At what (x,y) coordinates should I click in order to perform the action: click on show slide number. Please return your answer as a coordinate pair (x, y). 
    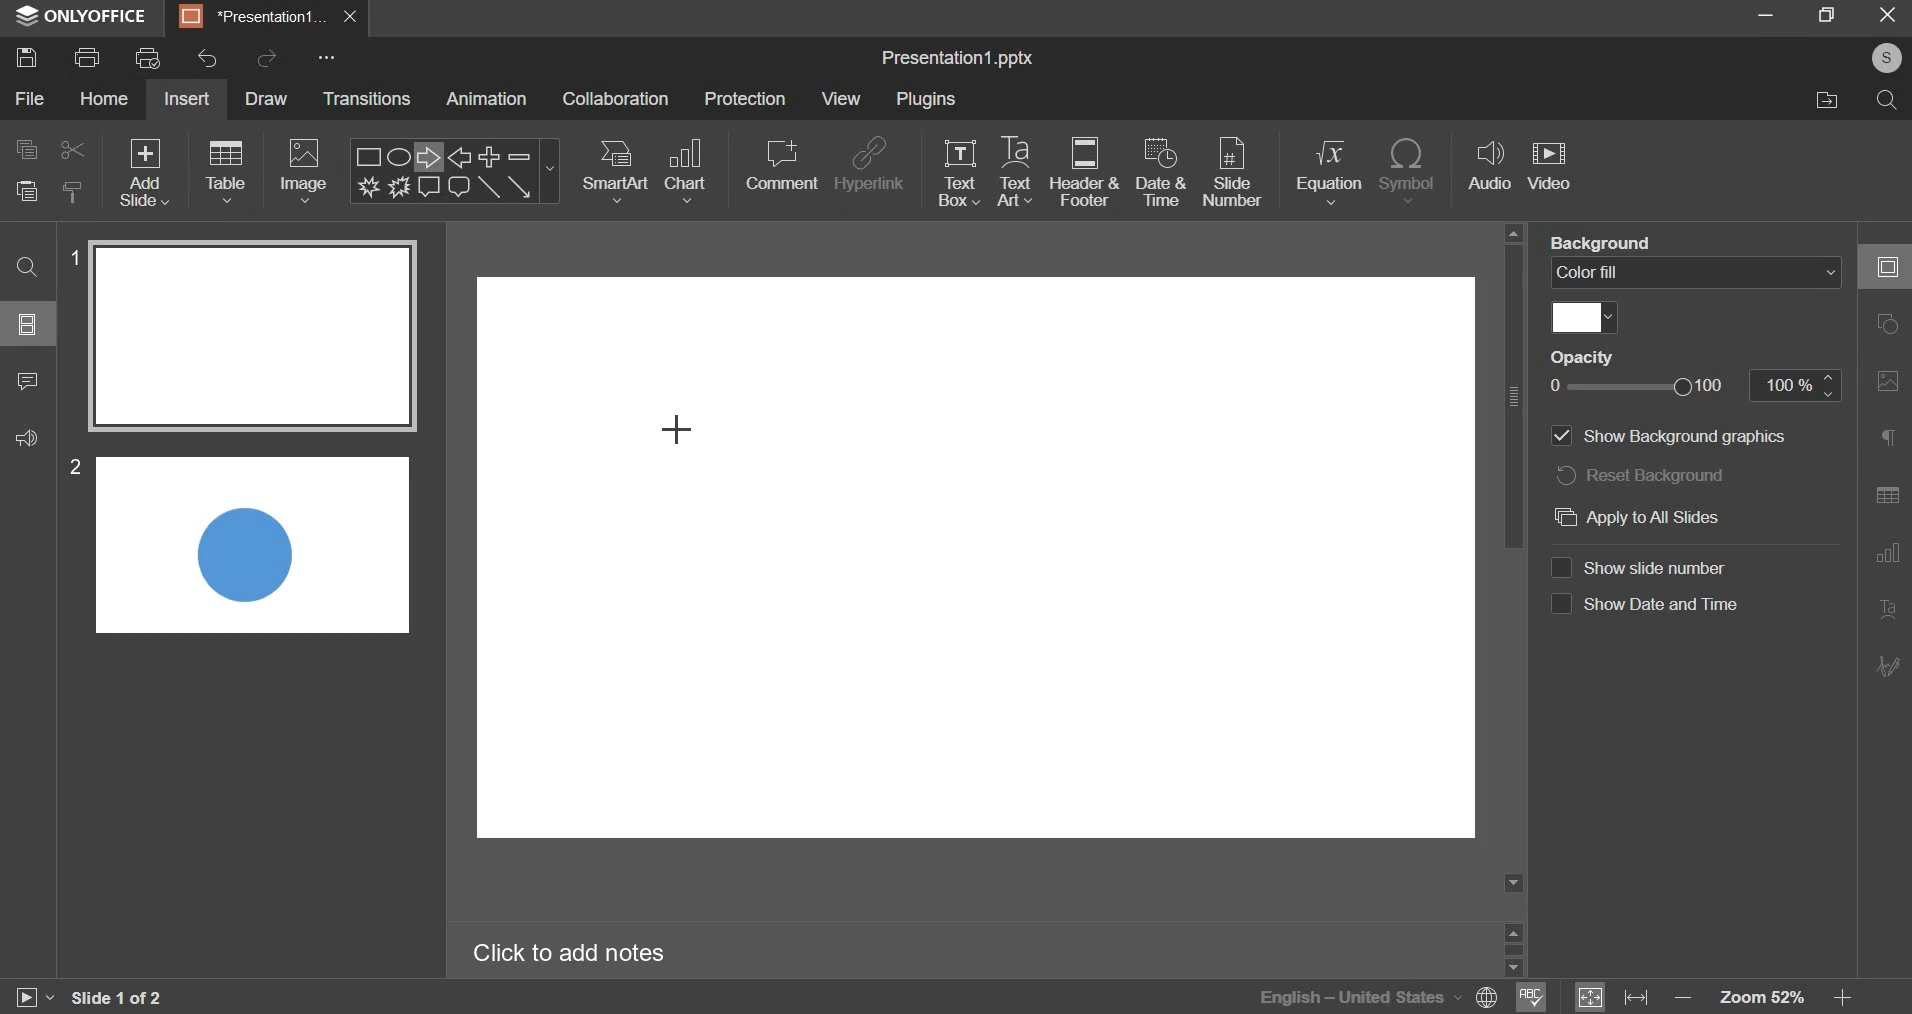
    Looking at the image, I should click on (1646, 569).